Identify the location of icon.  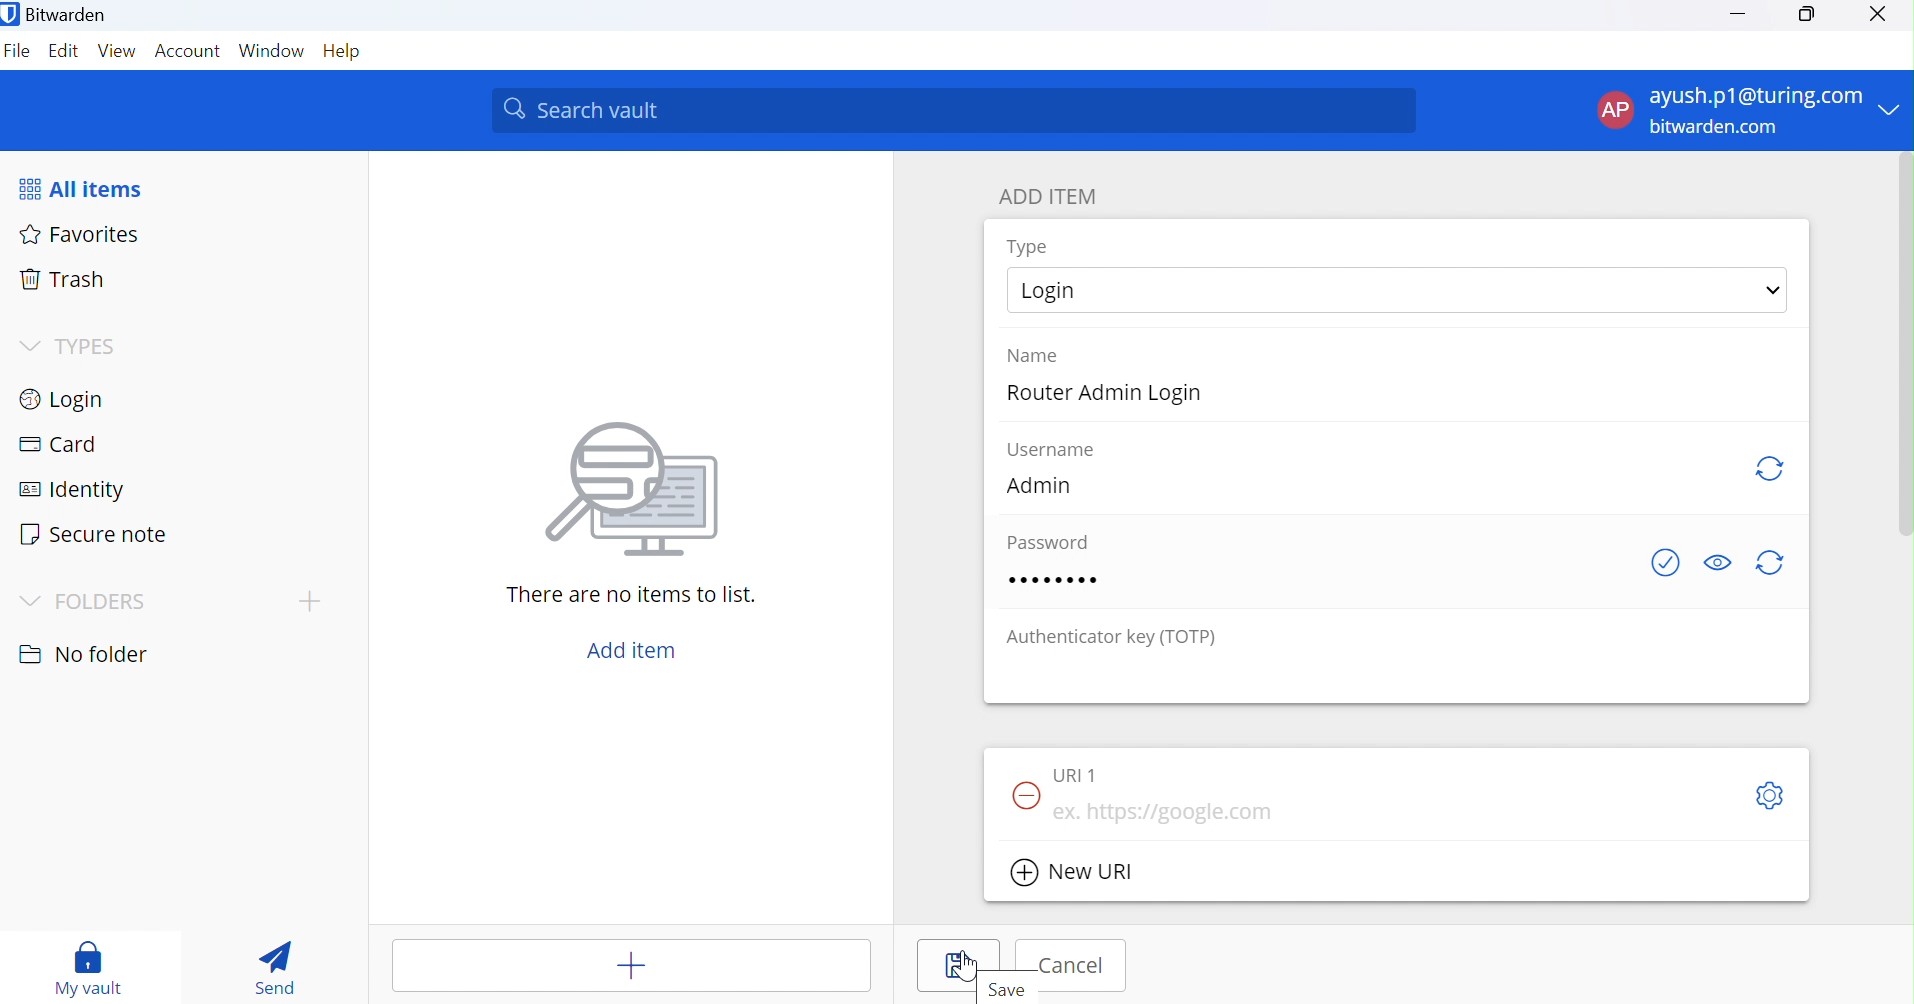
(632, 486).